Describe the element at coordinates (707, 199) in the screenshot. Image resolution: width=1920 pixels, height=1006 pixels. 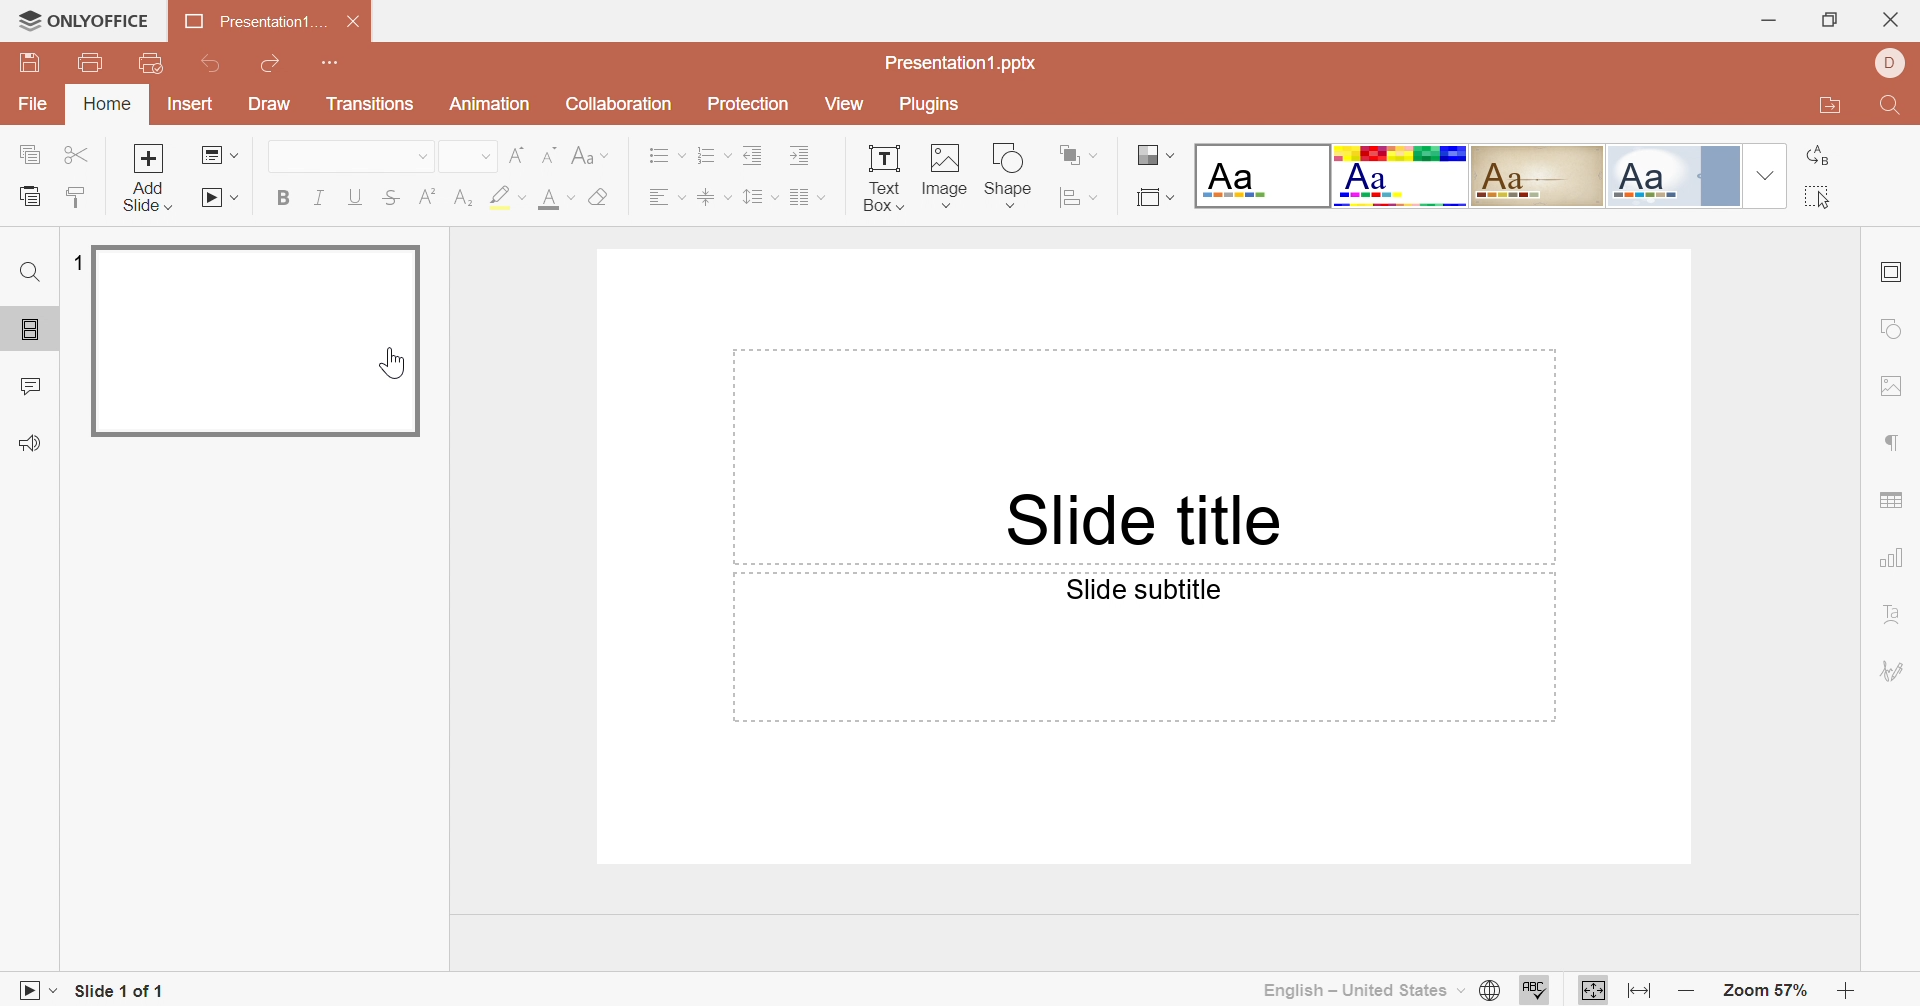
I see `Align Text to Middle` at that location.